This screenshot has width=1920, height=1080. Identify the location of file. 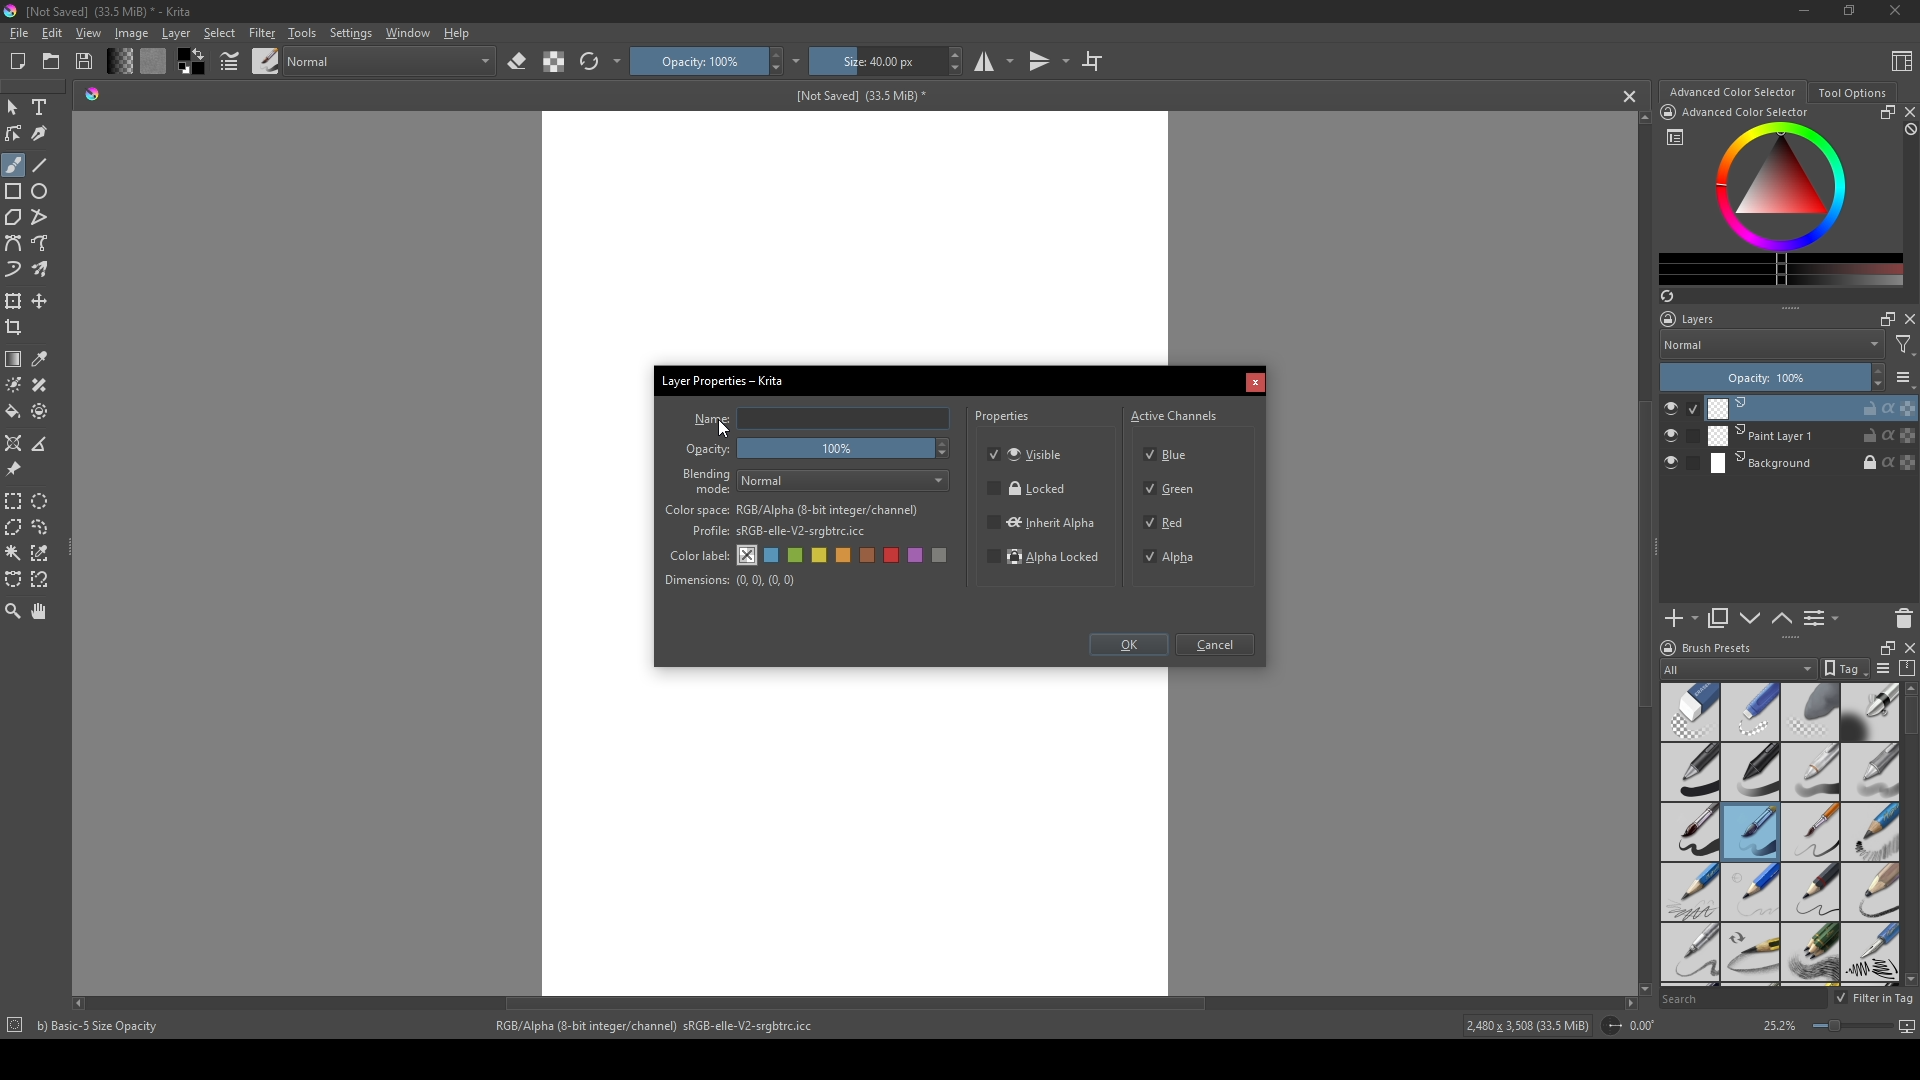
(18, 34).